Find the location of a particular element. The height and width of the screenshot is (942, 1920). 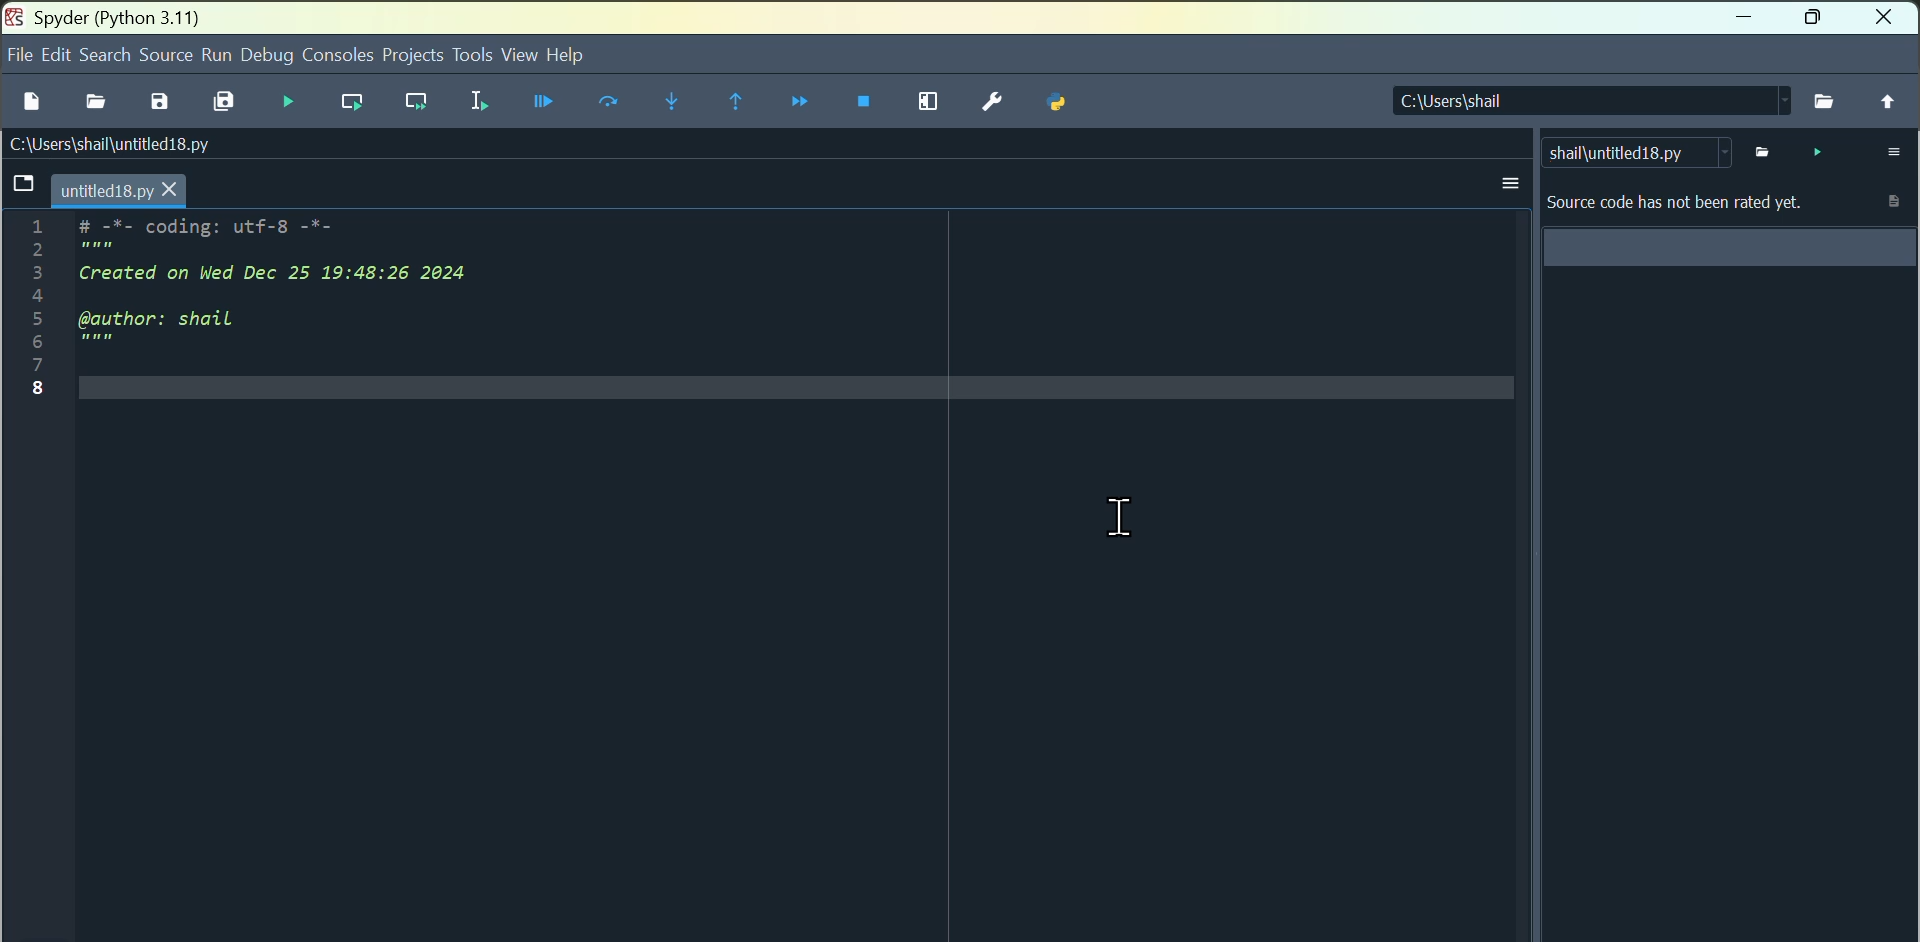

Python path manager is located at coordinates (1061, 106).